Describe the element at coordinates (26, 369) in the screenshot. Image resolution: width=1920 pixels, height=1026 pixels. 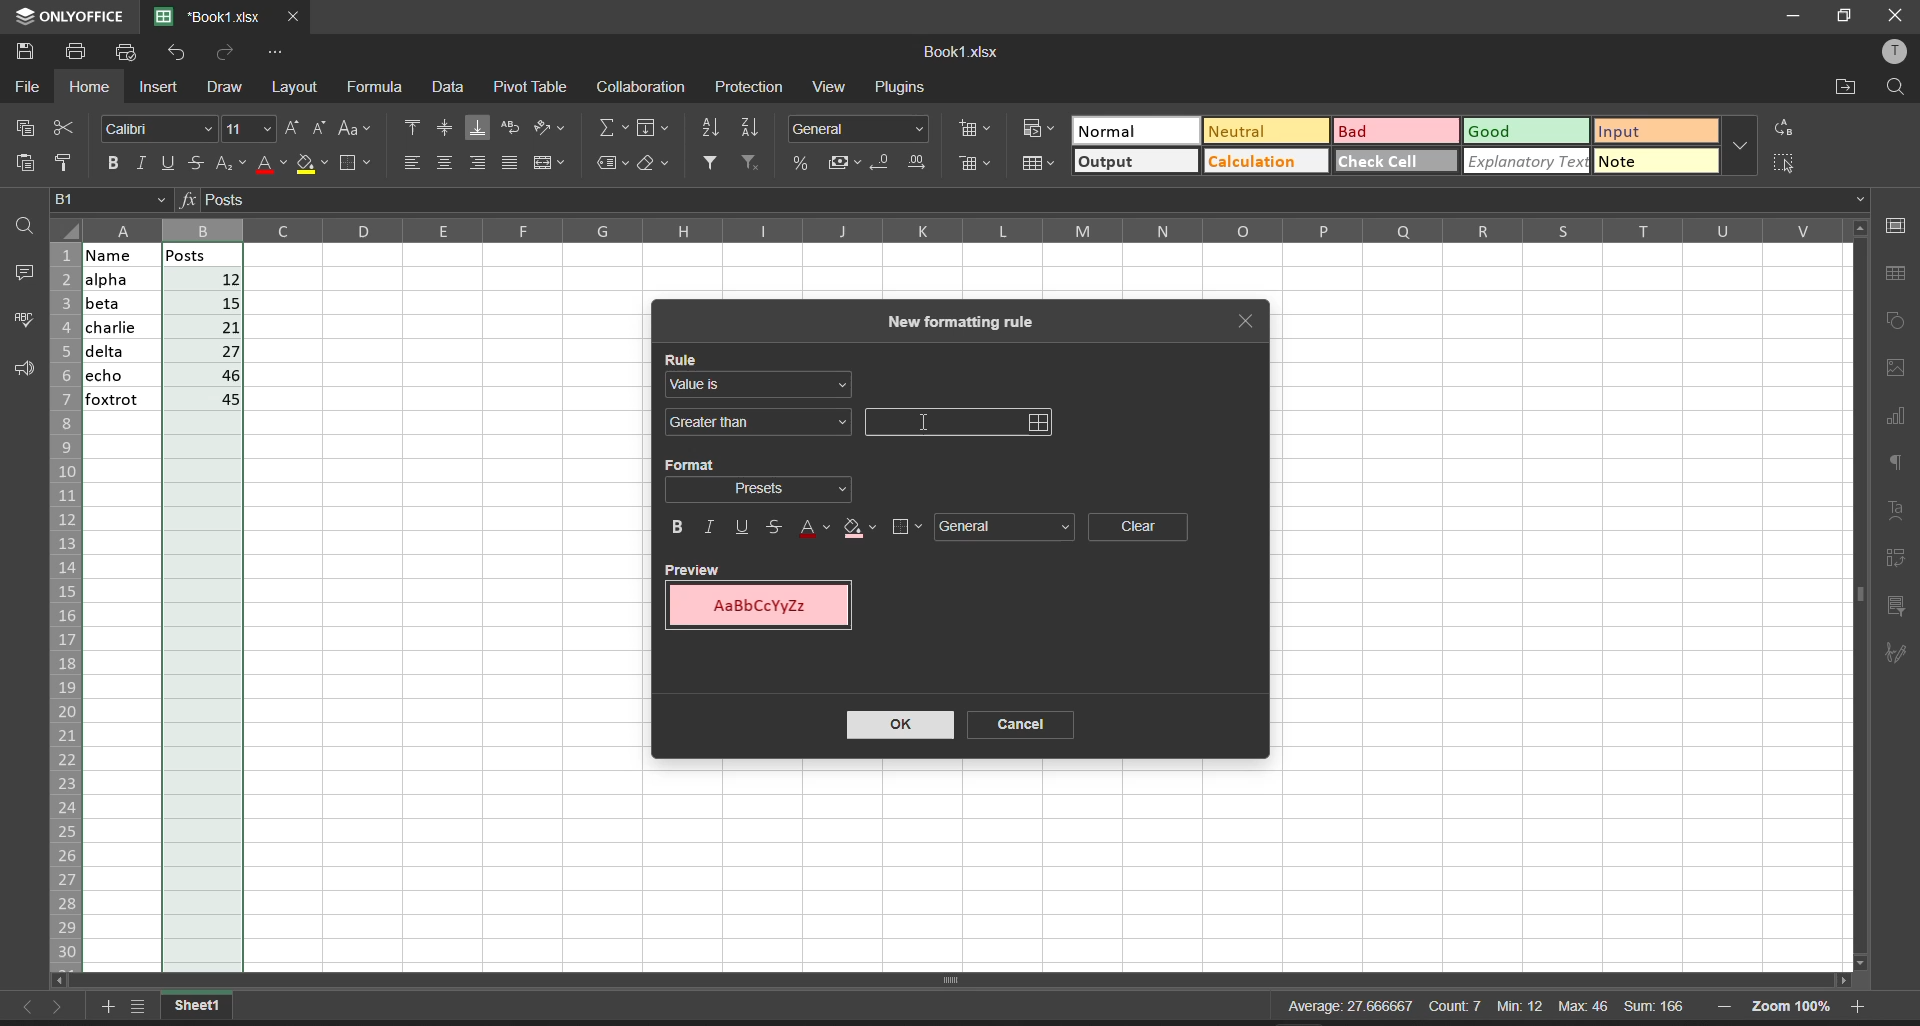
I see `support and feedback` at that location.